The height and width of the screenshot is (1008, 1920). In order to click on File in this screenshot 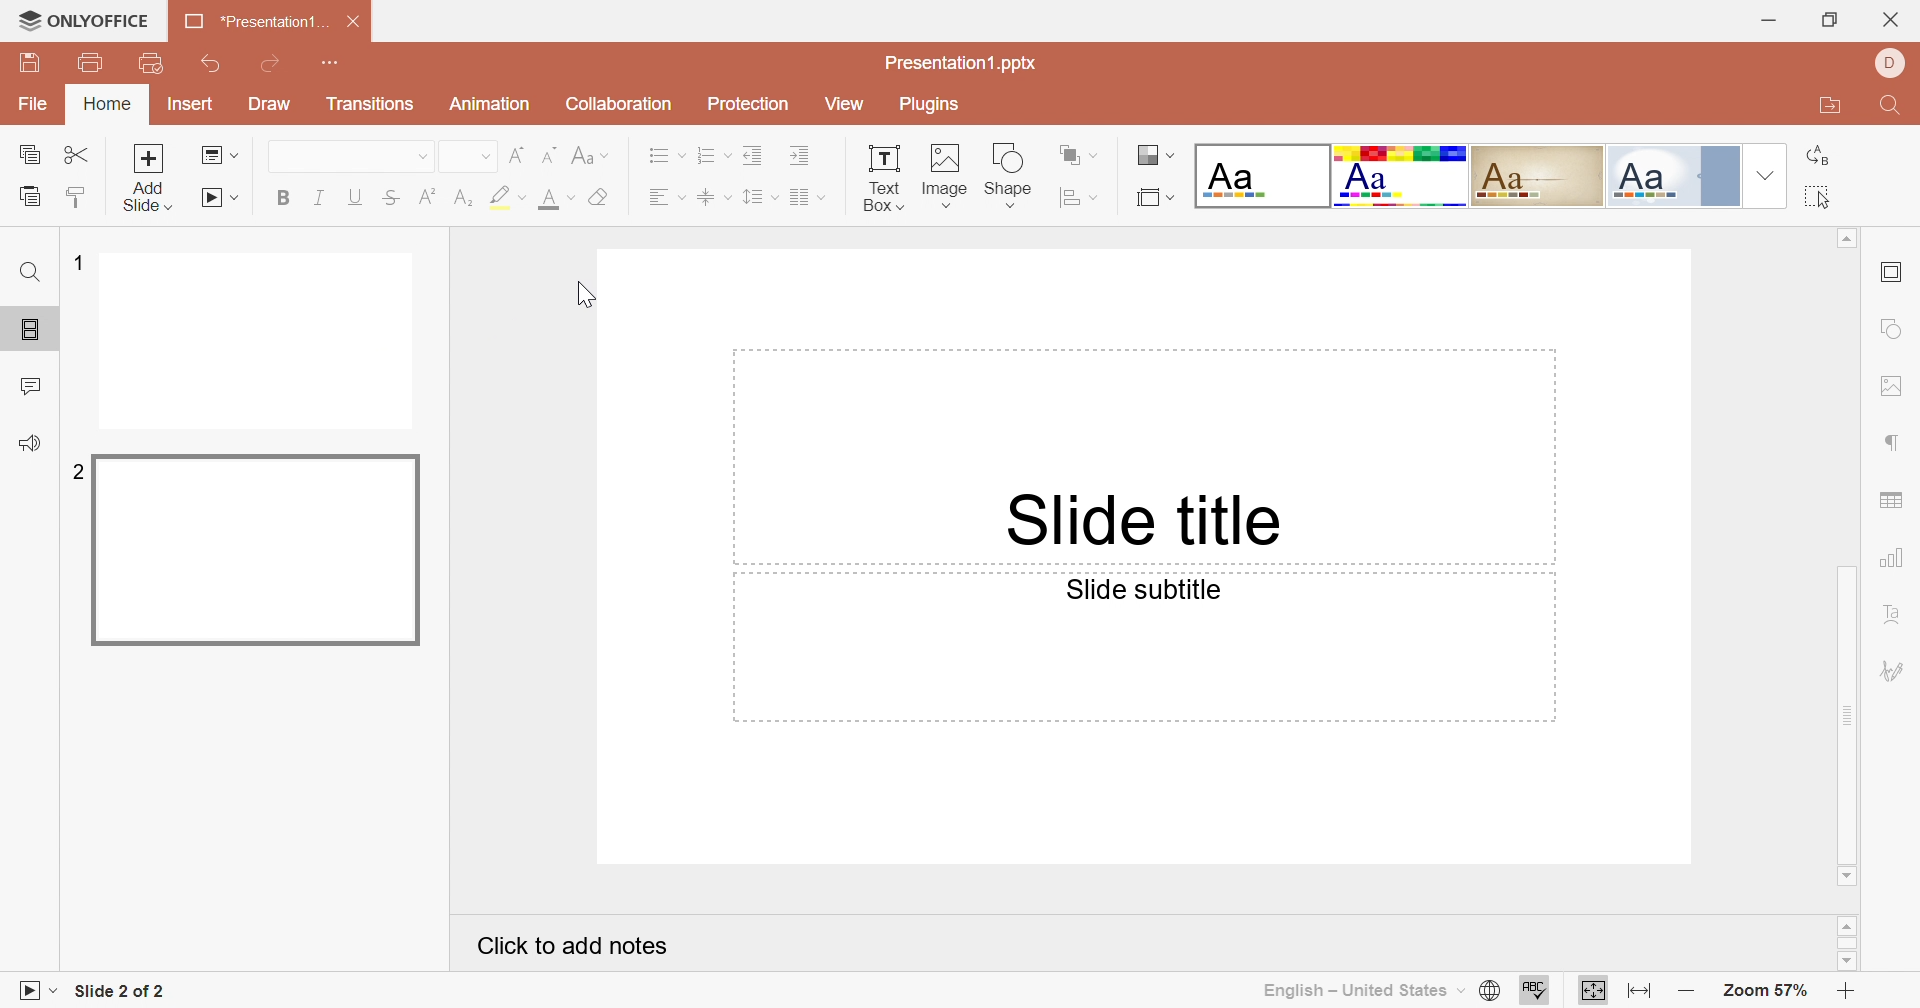, I will do `click(29, 106)`.